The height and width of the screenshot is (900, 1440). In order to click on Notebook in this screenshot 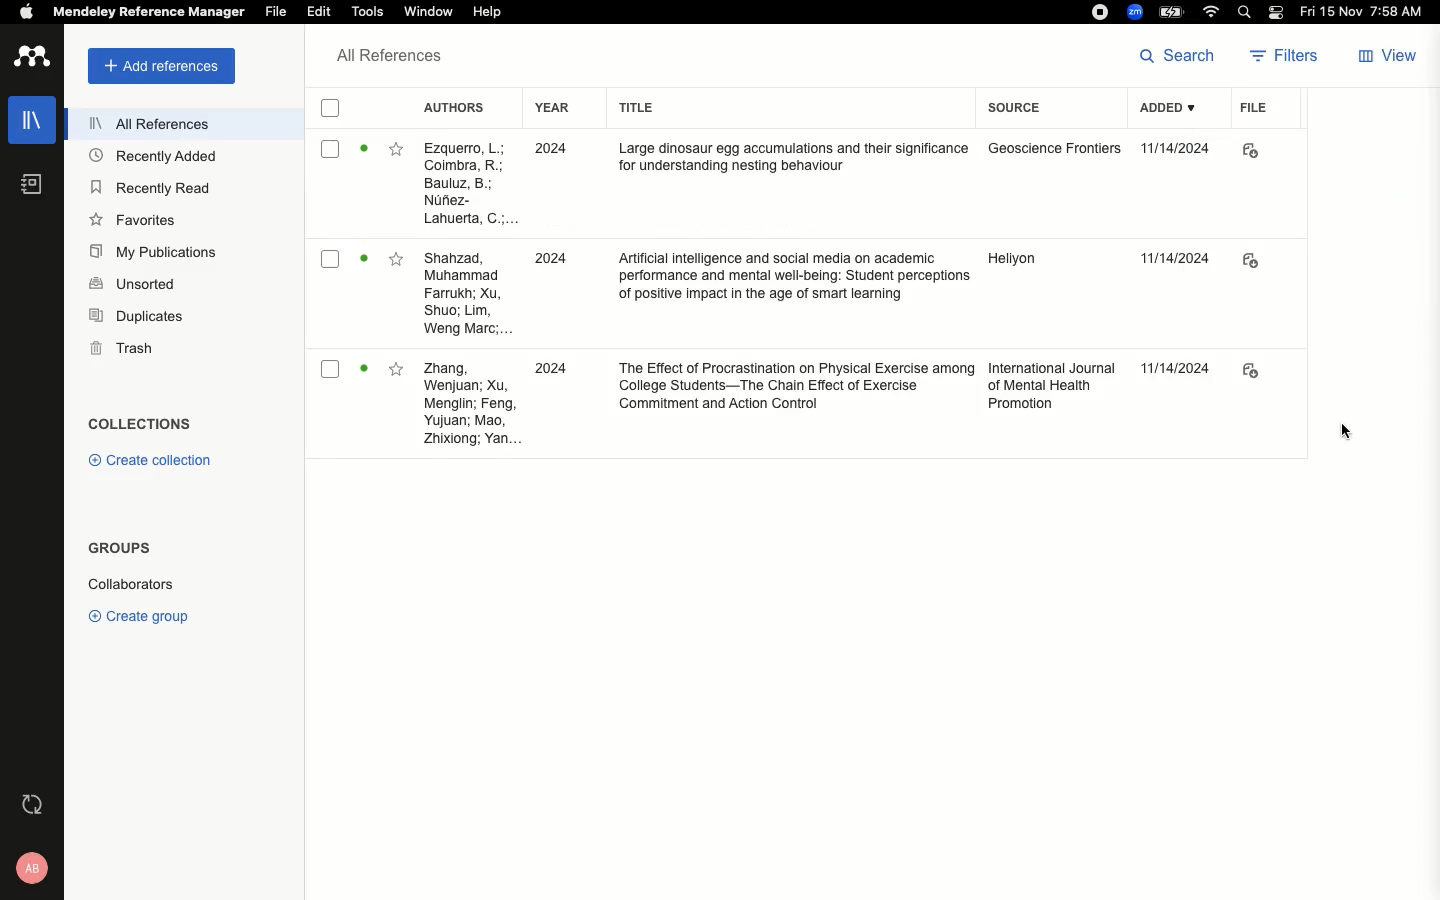, I will do `click(29, 188)`.